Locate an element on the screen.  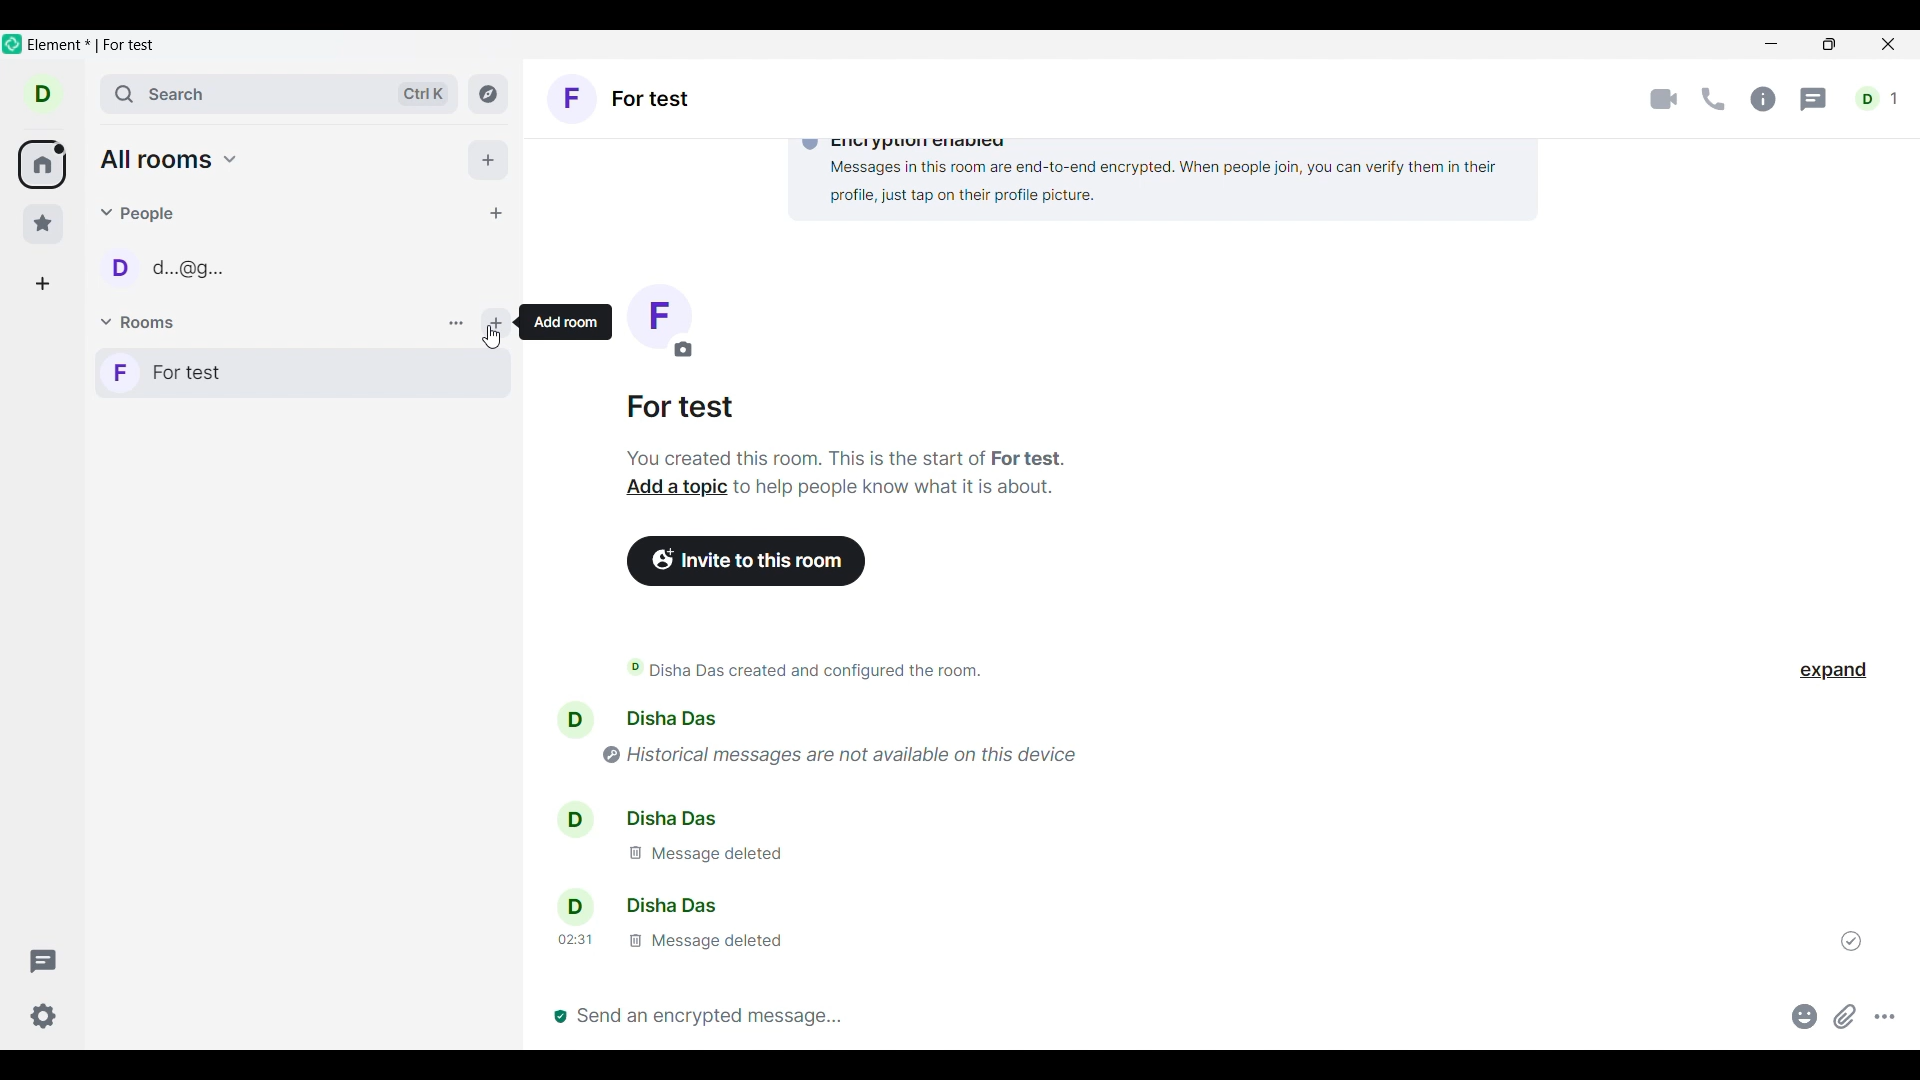
room options is located at coordinates (457, 325).